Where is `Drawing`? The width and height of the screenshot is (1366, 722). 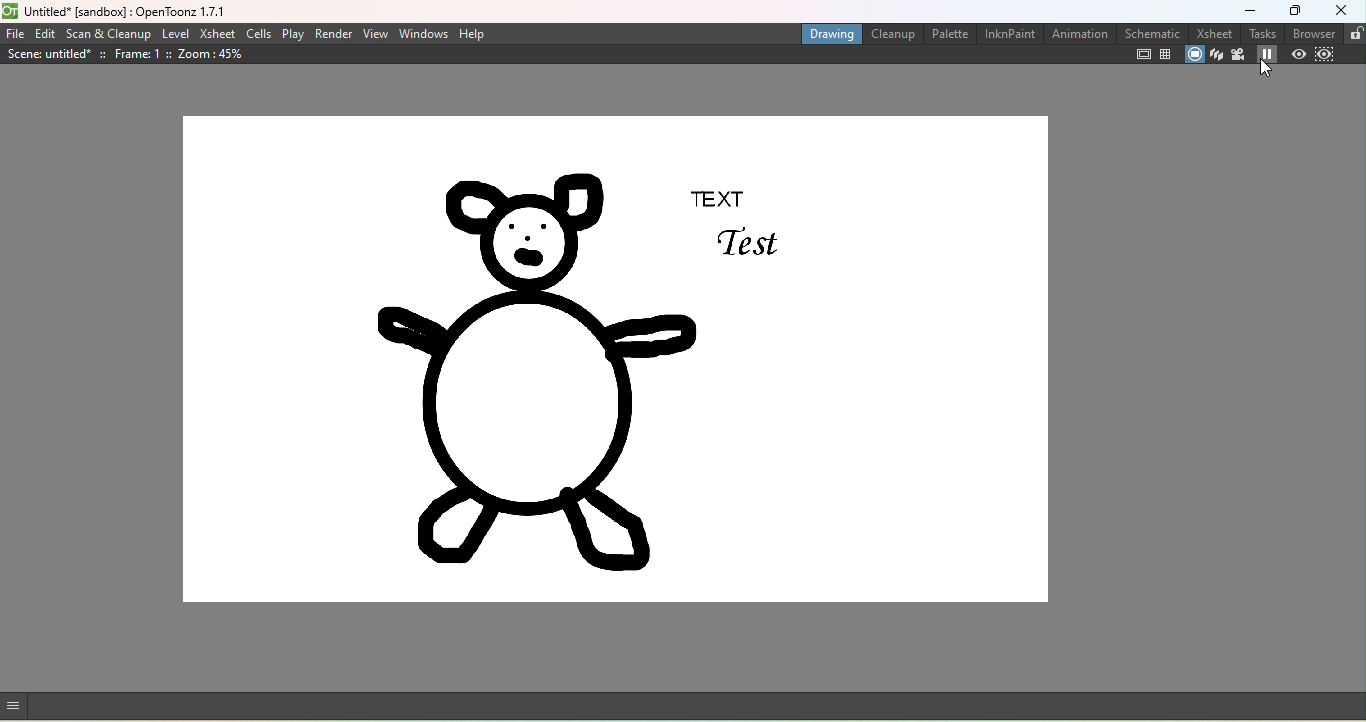
Drawing is located at coordinates (826, 34).